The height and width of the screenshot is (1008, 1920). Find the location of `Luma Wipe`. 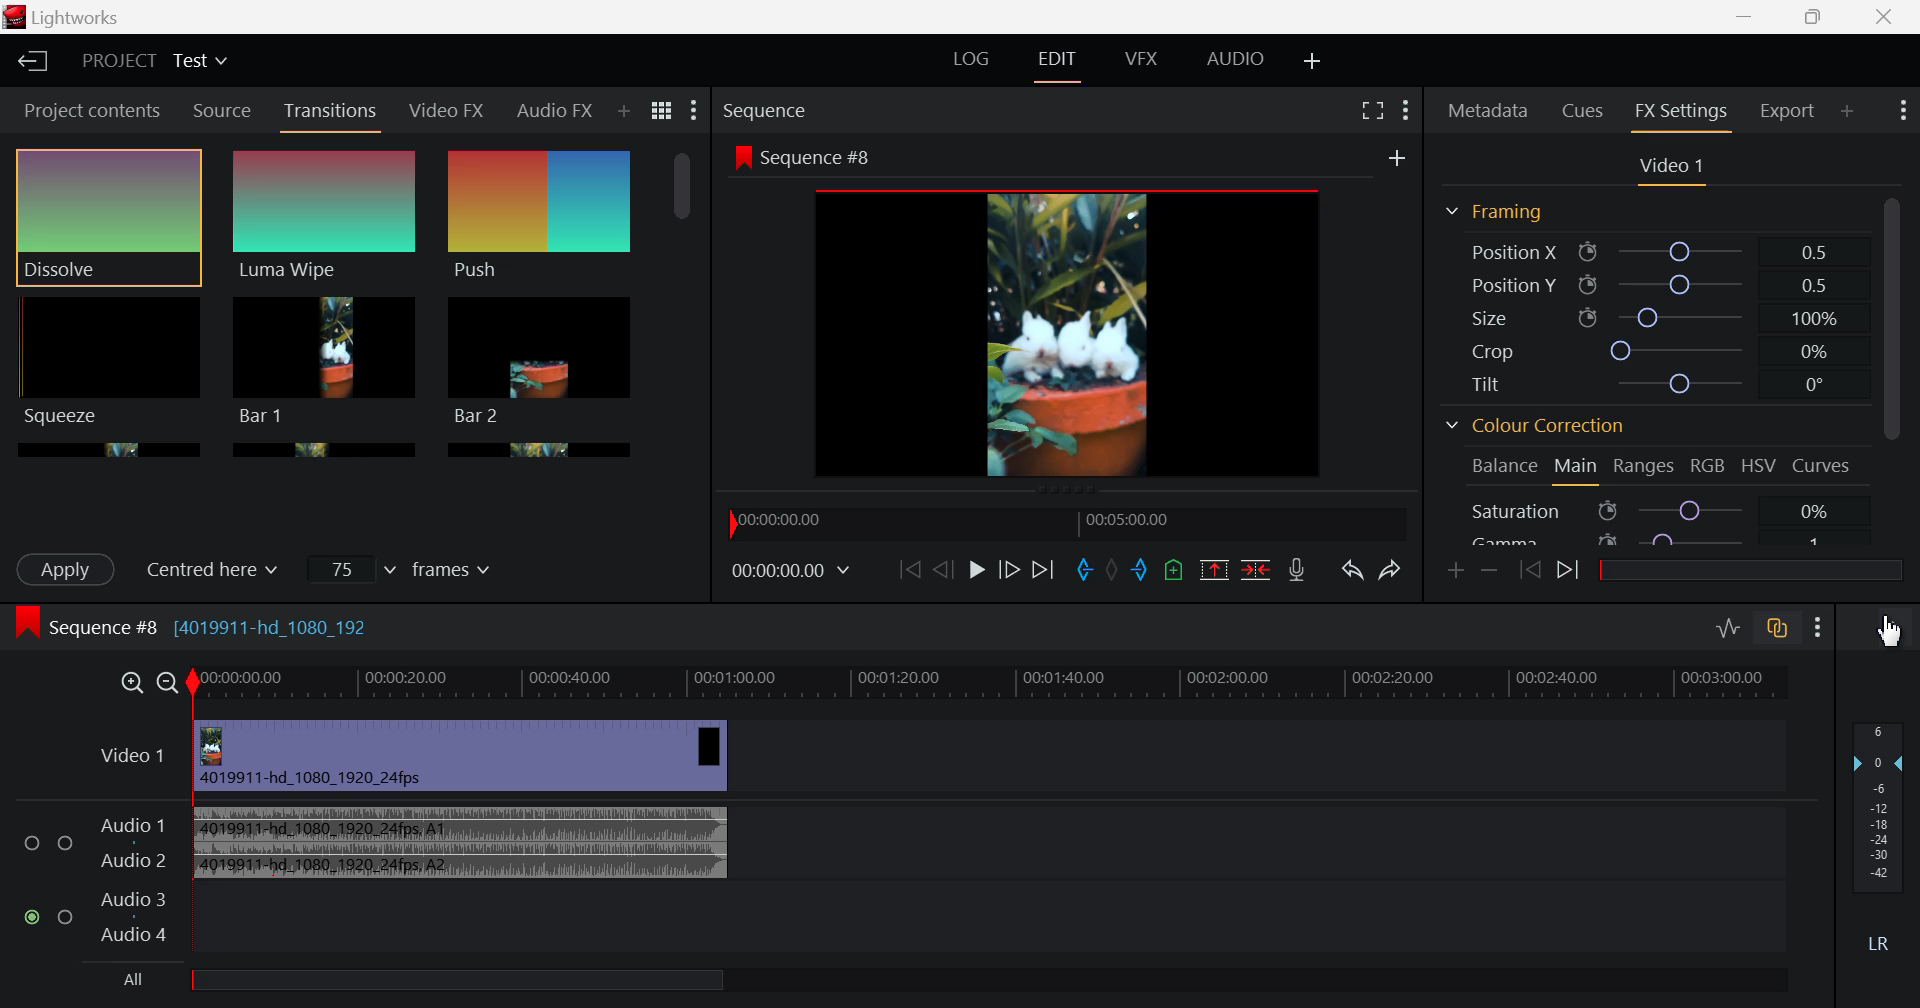

Luma Wipe is located at coordinates (325, 217).